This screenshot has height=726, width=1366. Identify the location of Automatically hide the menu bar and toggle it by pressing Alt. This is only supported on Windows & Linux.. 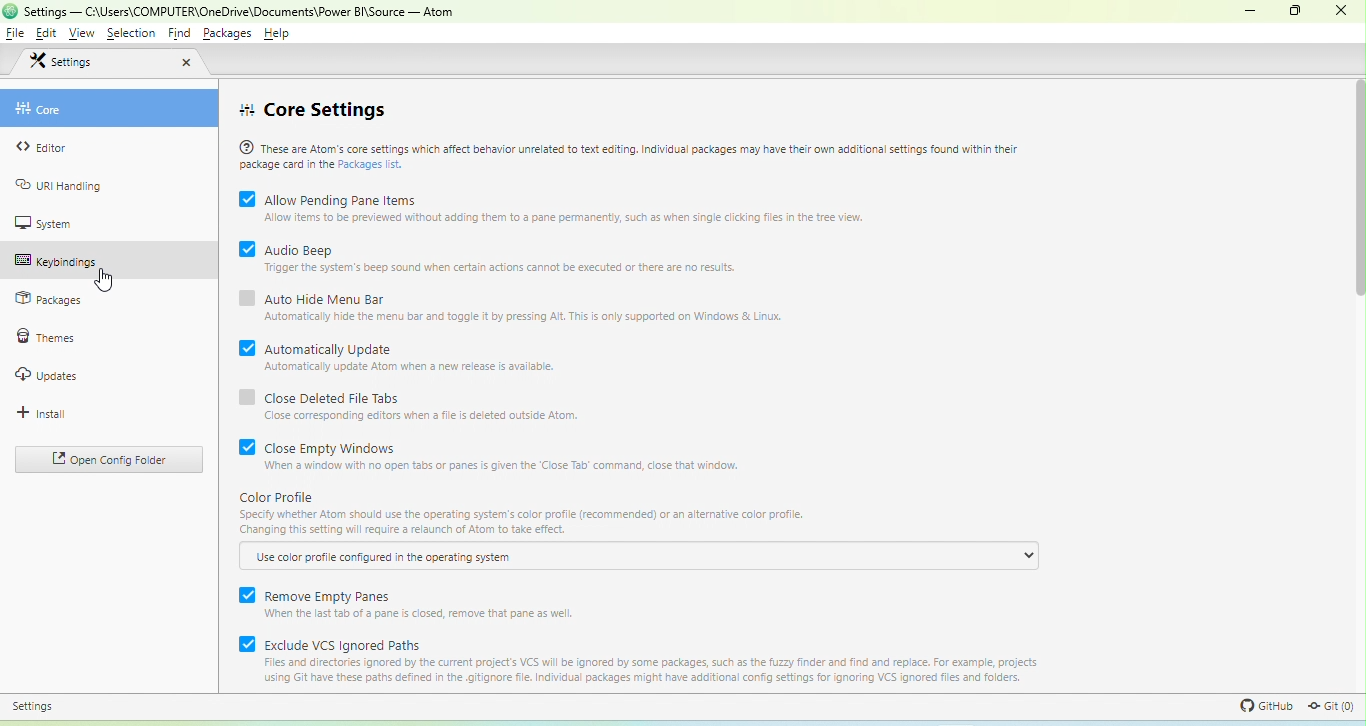
(522, 317).